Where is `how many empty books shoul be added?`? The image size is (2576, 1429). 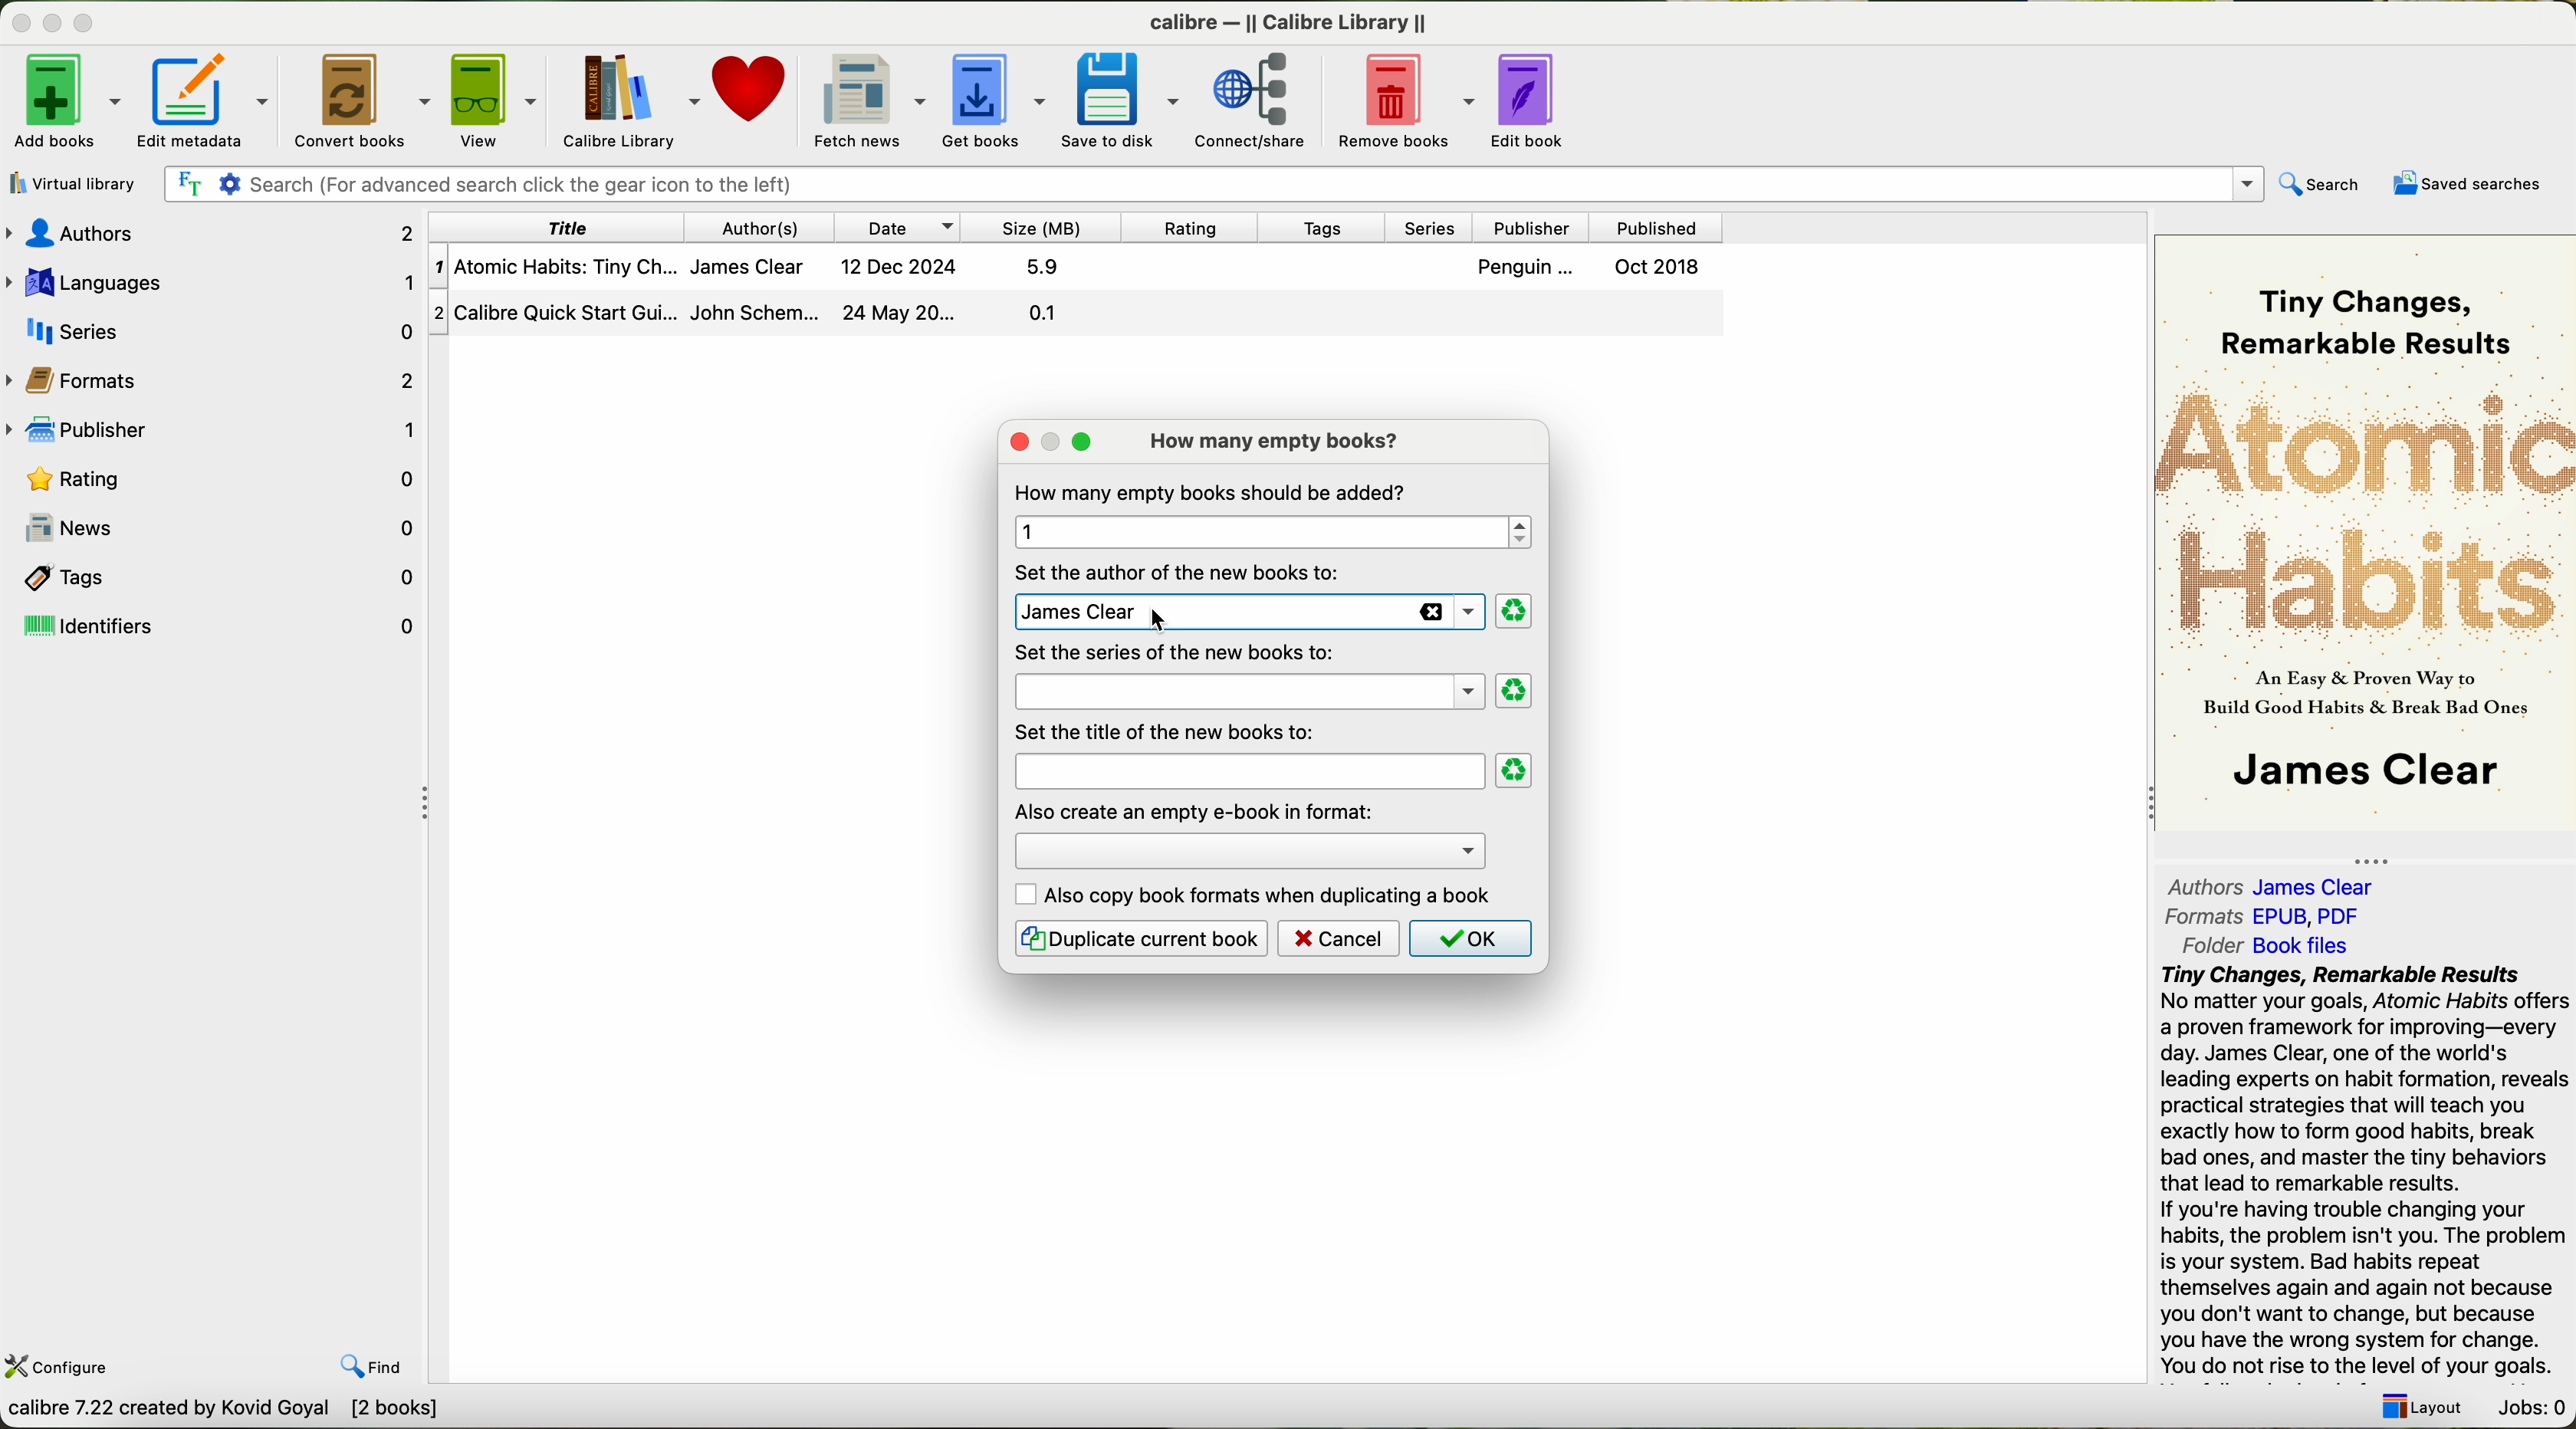 how many empty books shoul be added? is located at coordinates (1214, 492).